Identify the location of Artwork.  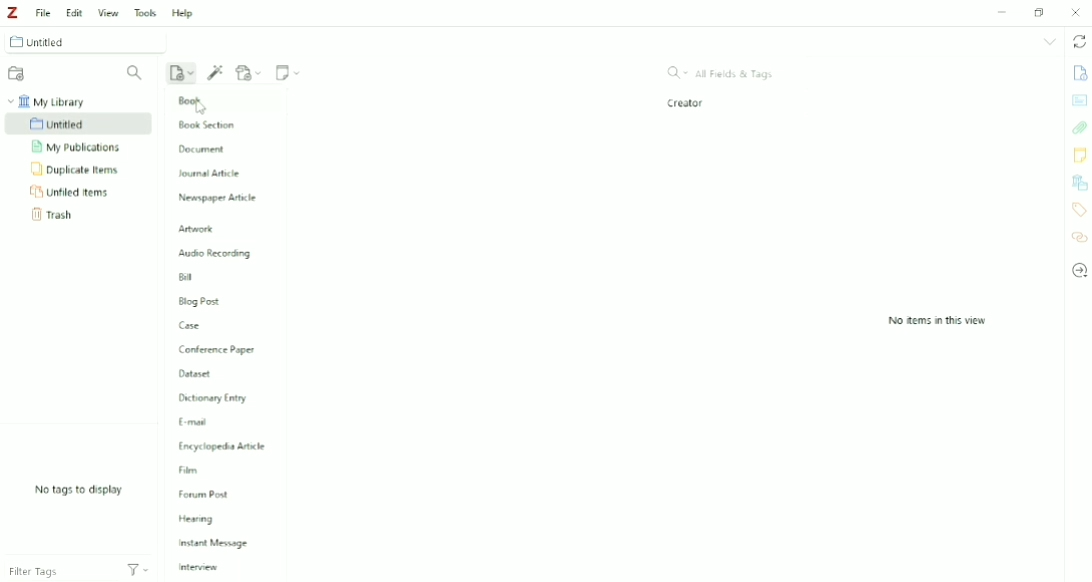
(198, 229).